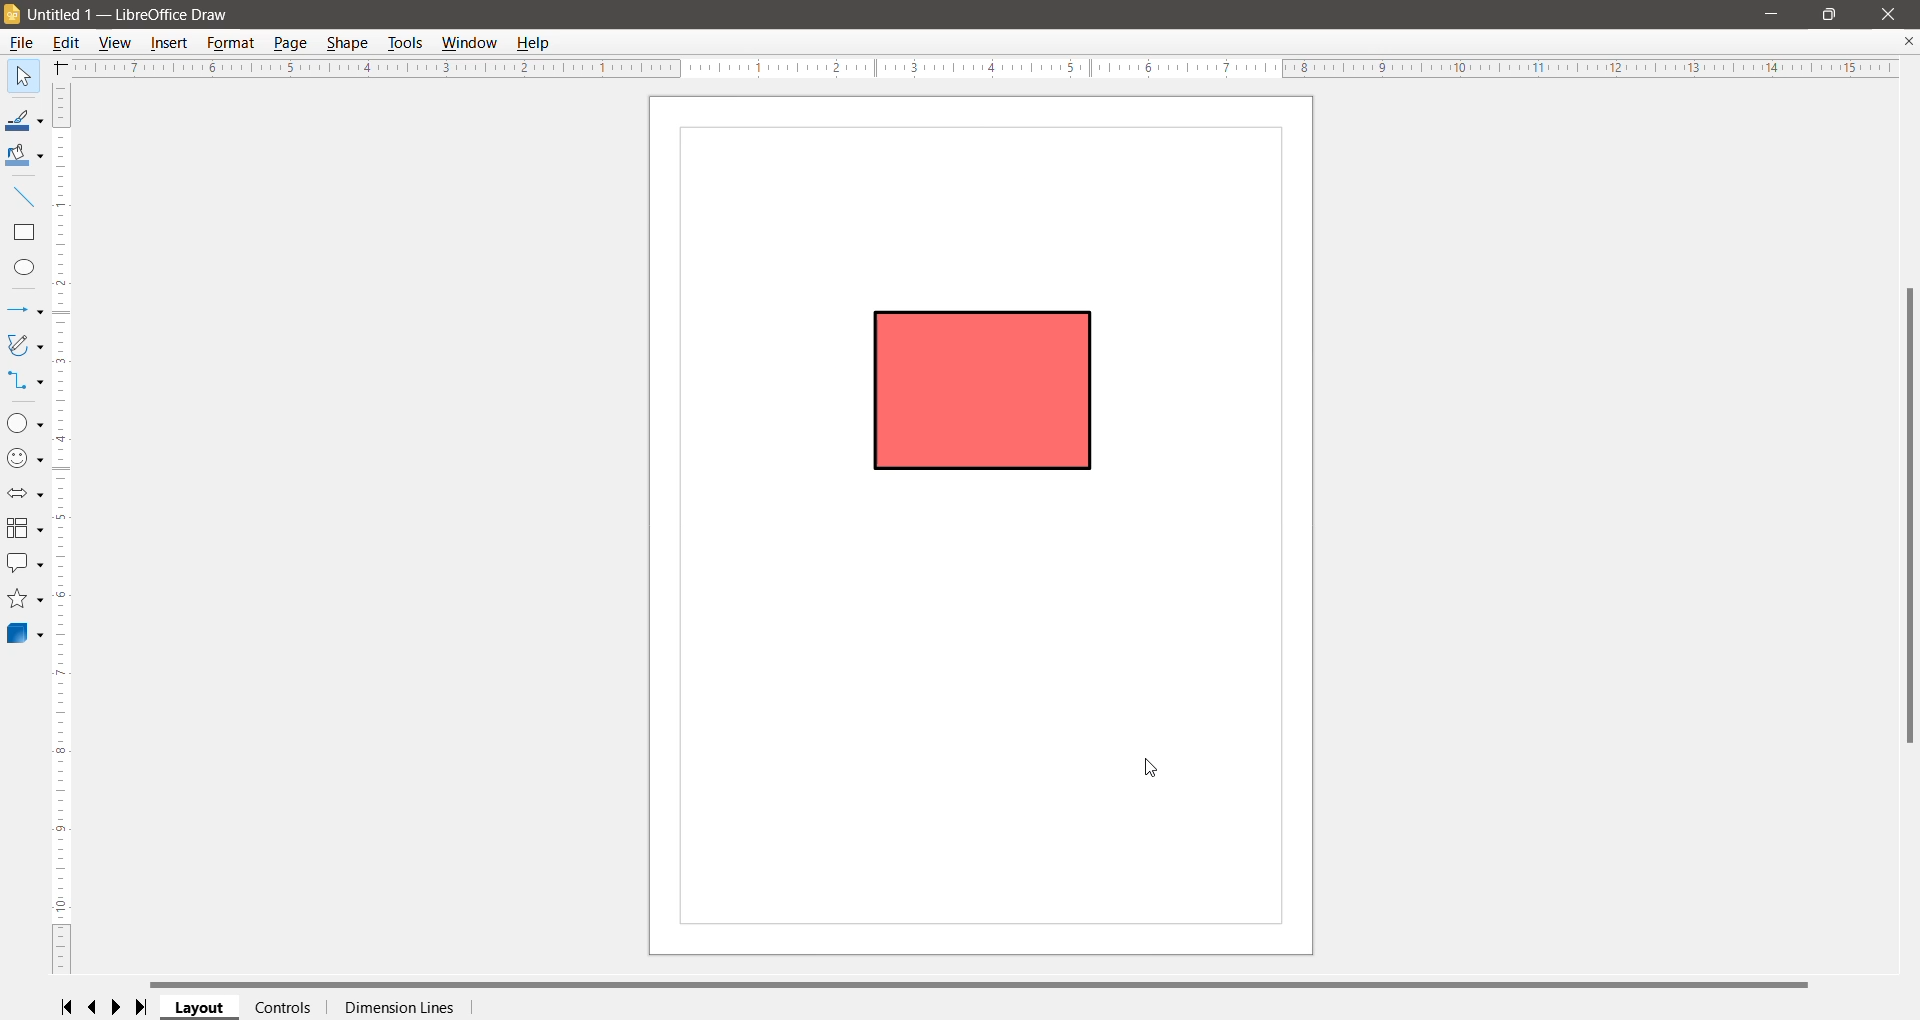 This screenshot has height=1020, width=1920. I want to click on Fill Color, so click(25, 157).